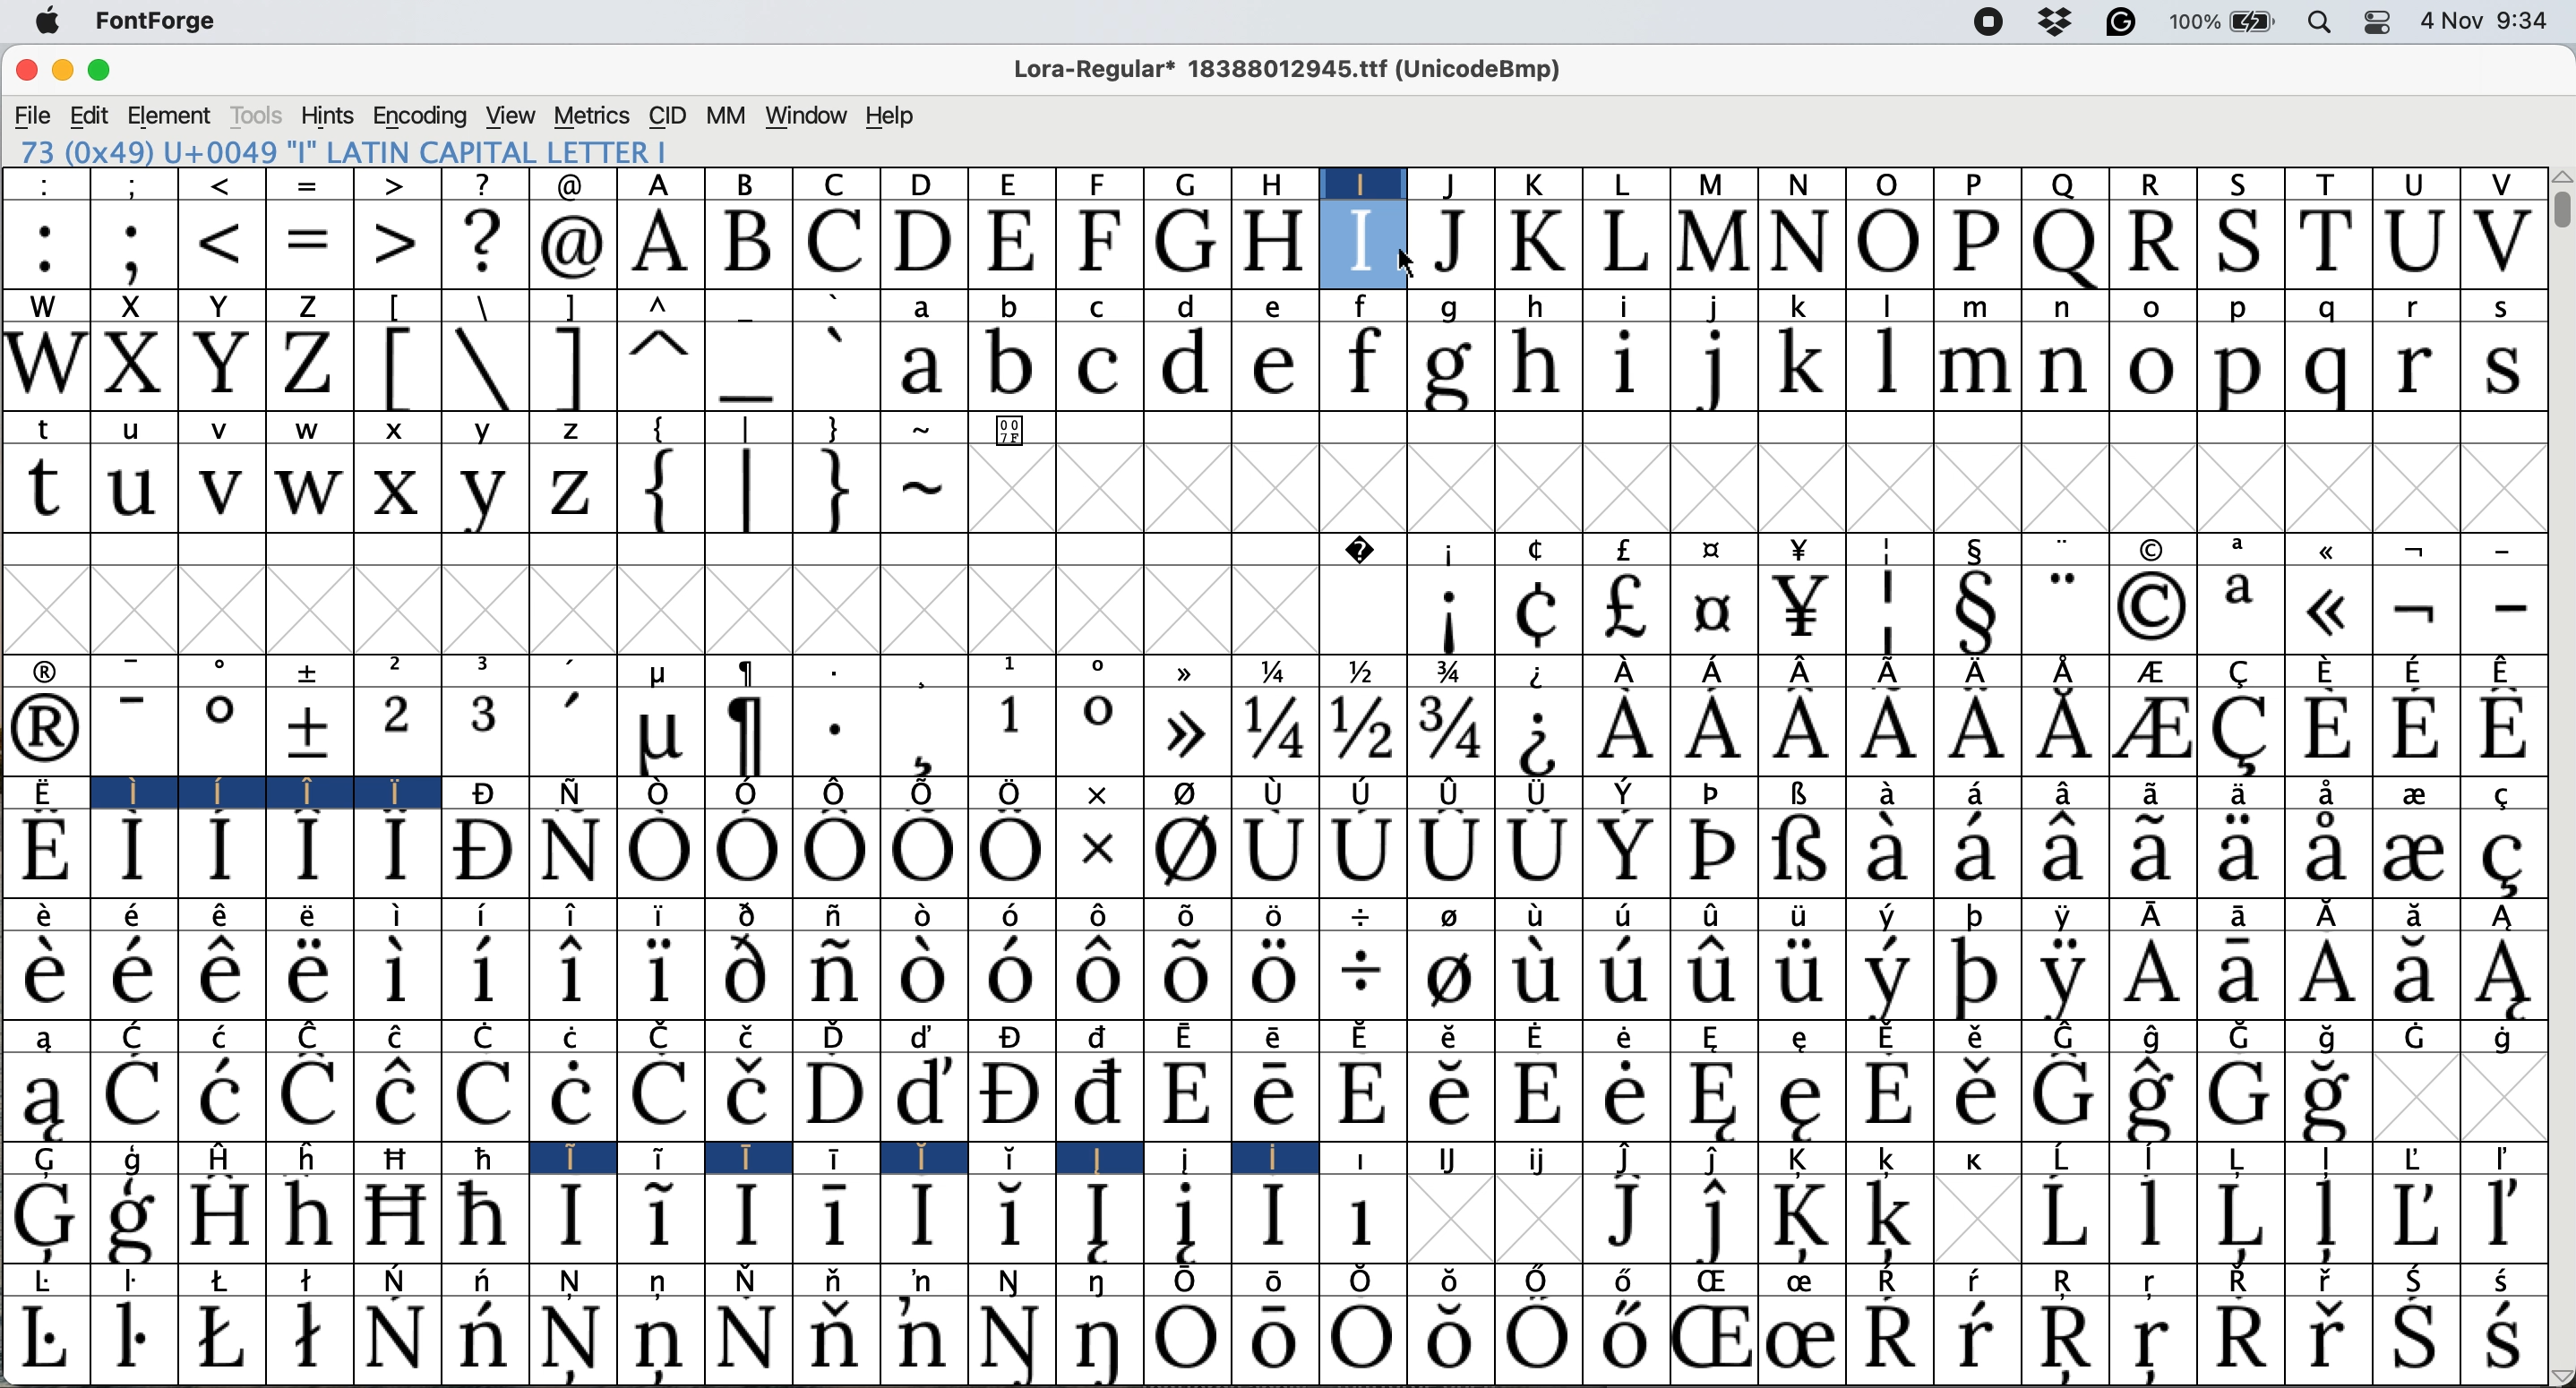  What do you see at coordinates (1628, 244) in the screenshot?
I see `L` at bounding box center [1628, 244].